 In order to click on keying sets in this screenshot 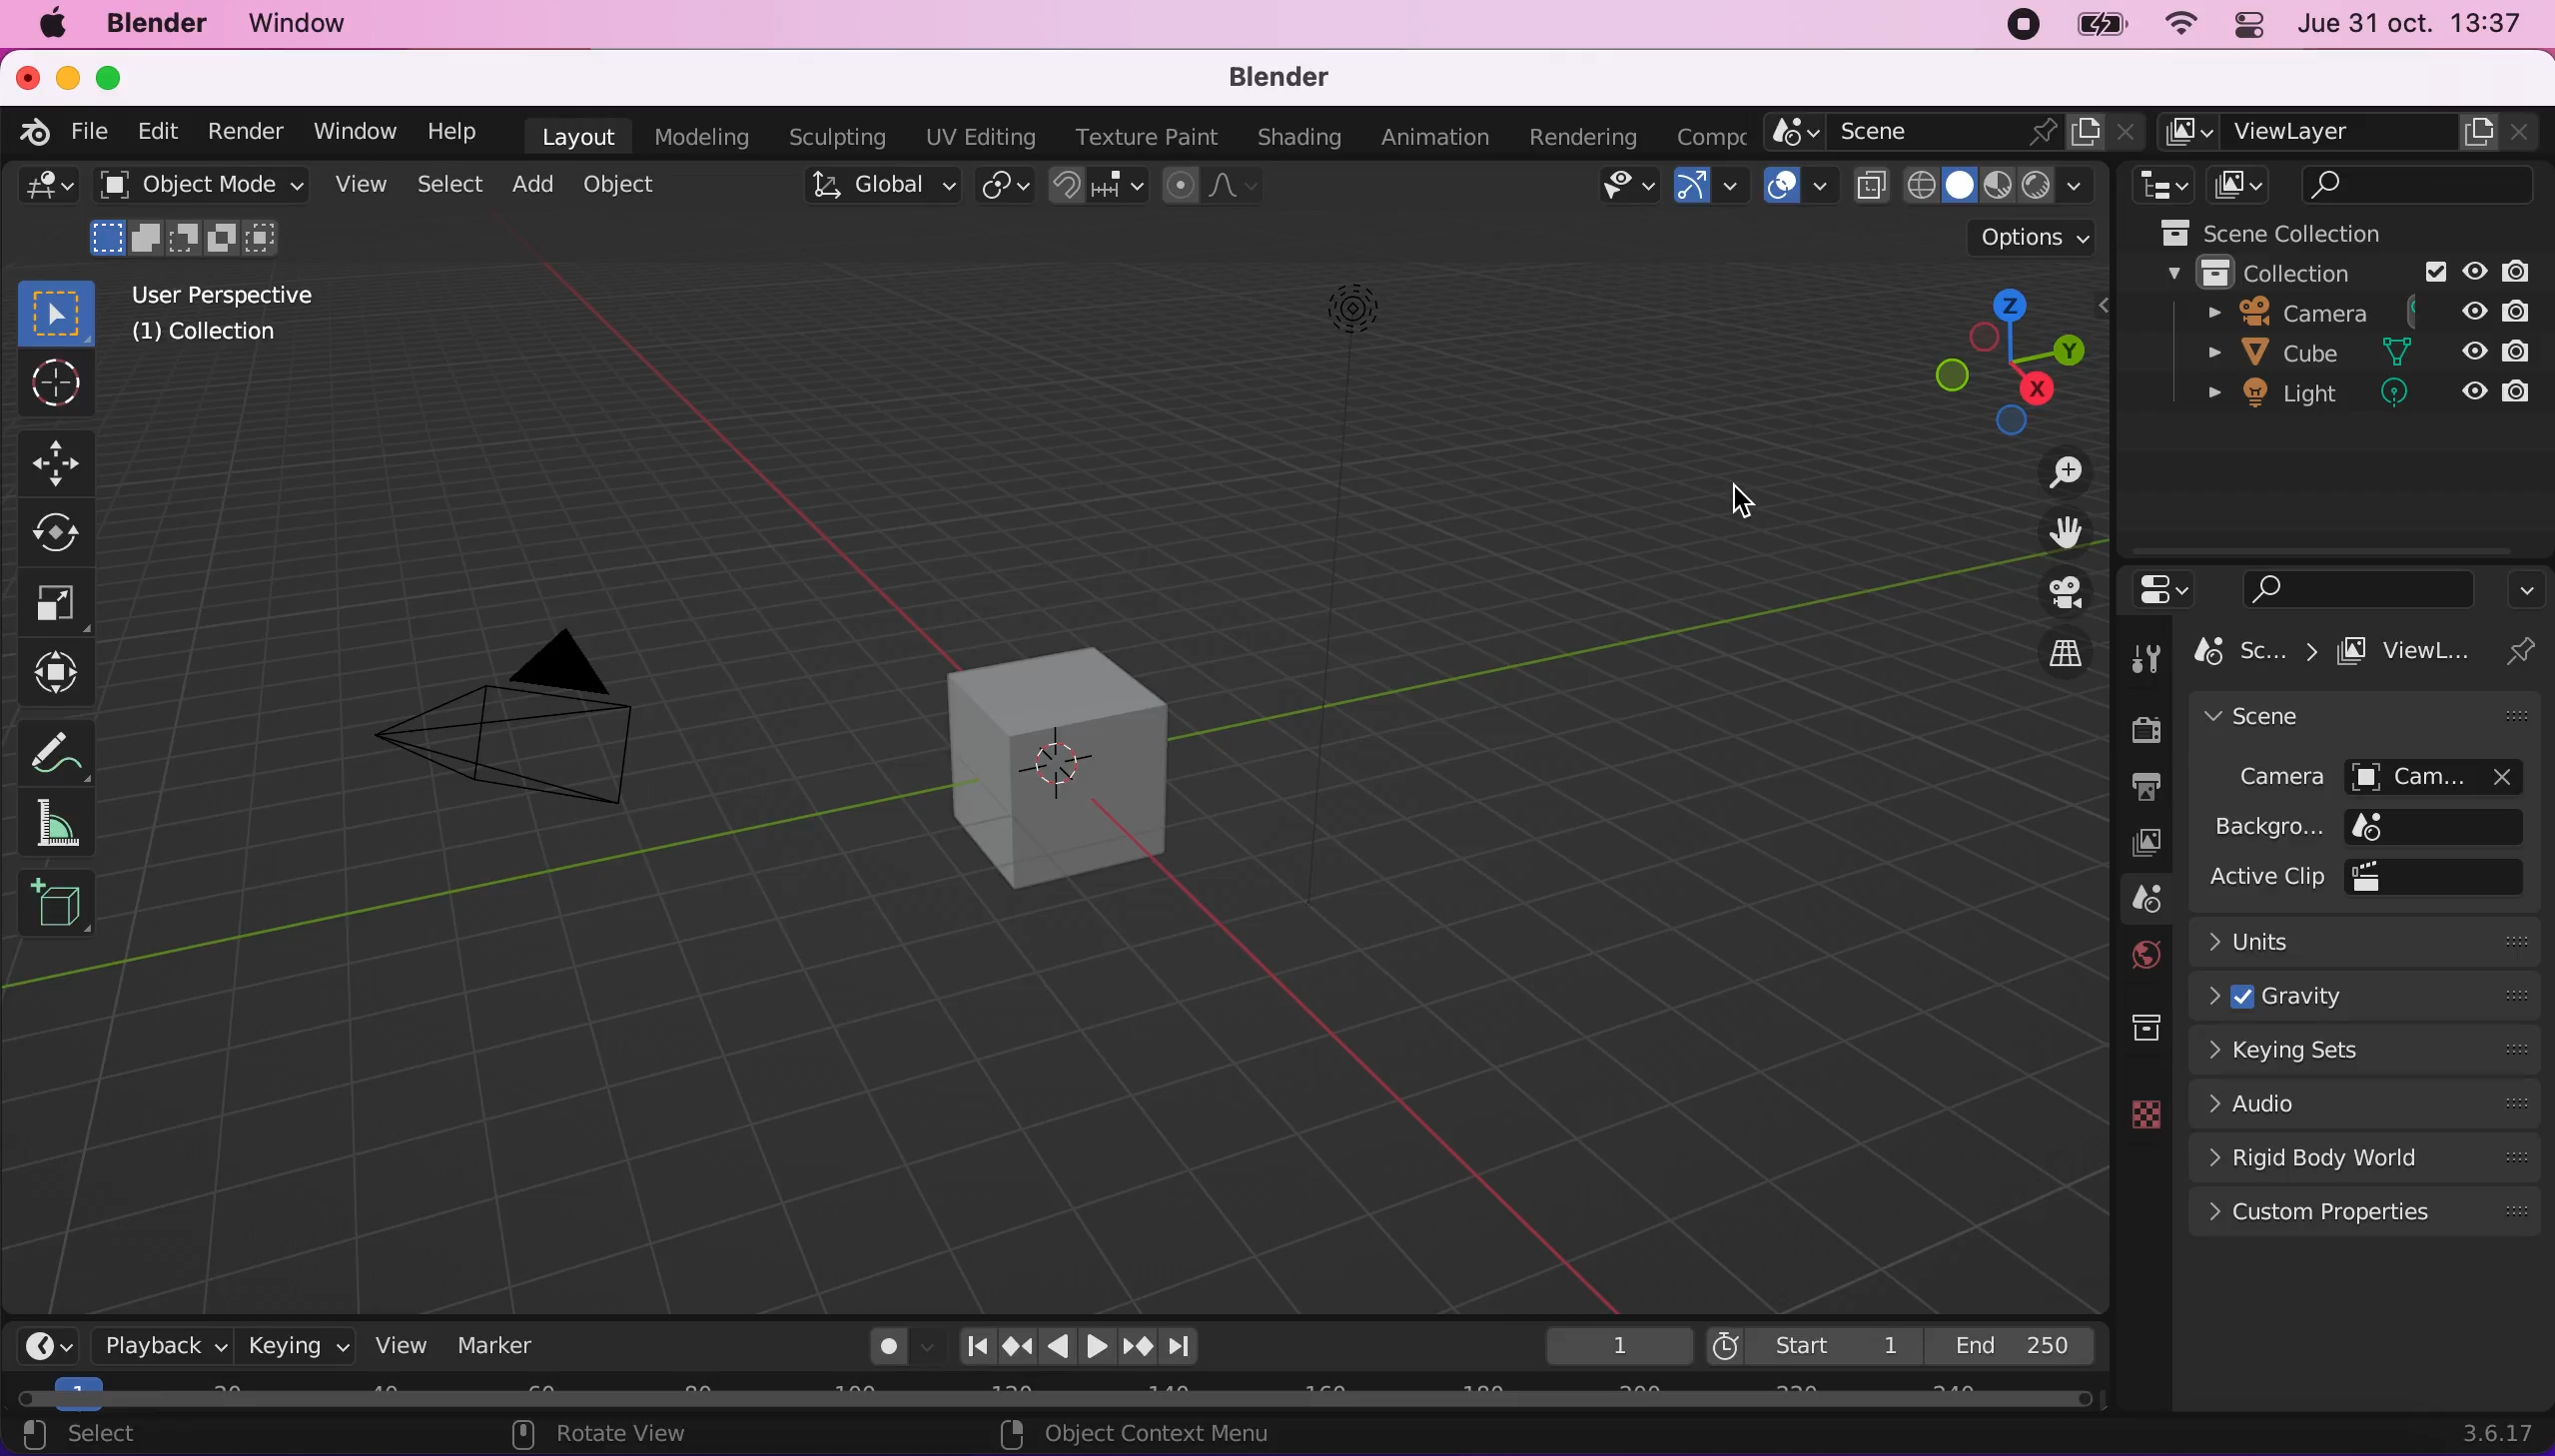, I will do `click(2368, 1050)`.